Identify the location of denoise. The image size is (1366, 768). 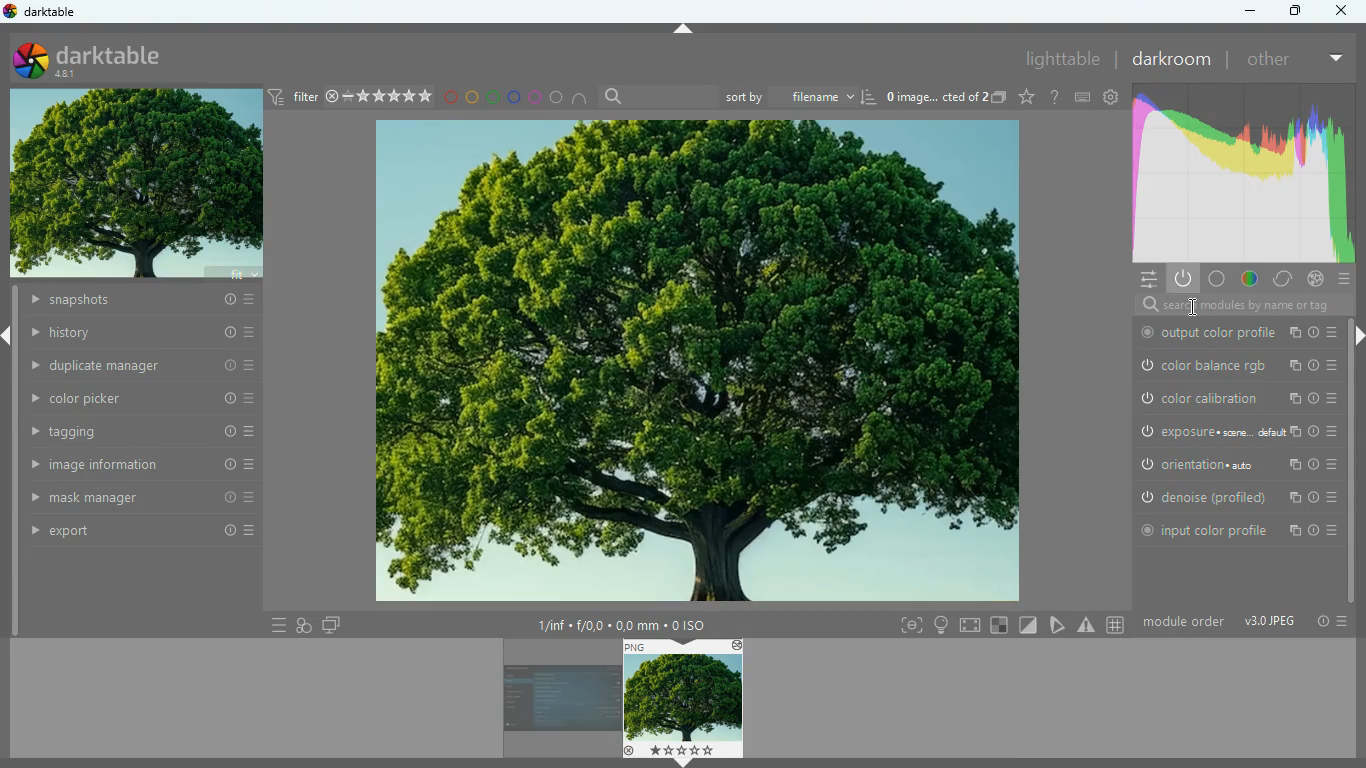
(1235, 496).